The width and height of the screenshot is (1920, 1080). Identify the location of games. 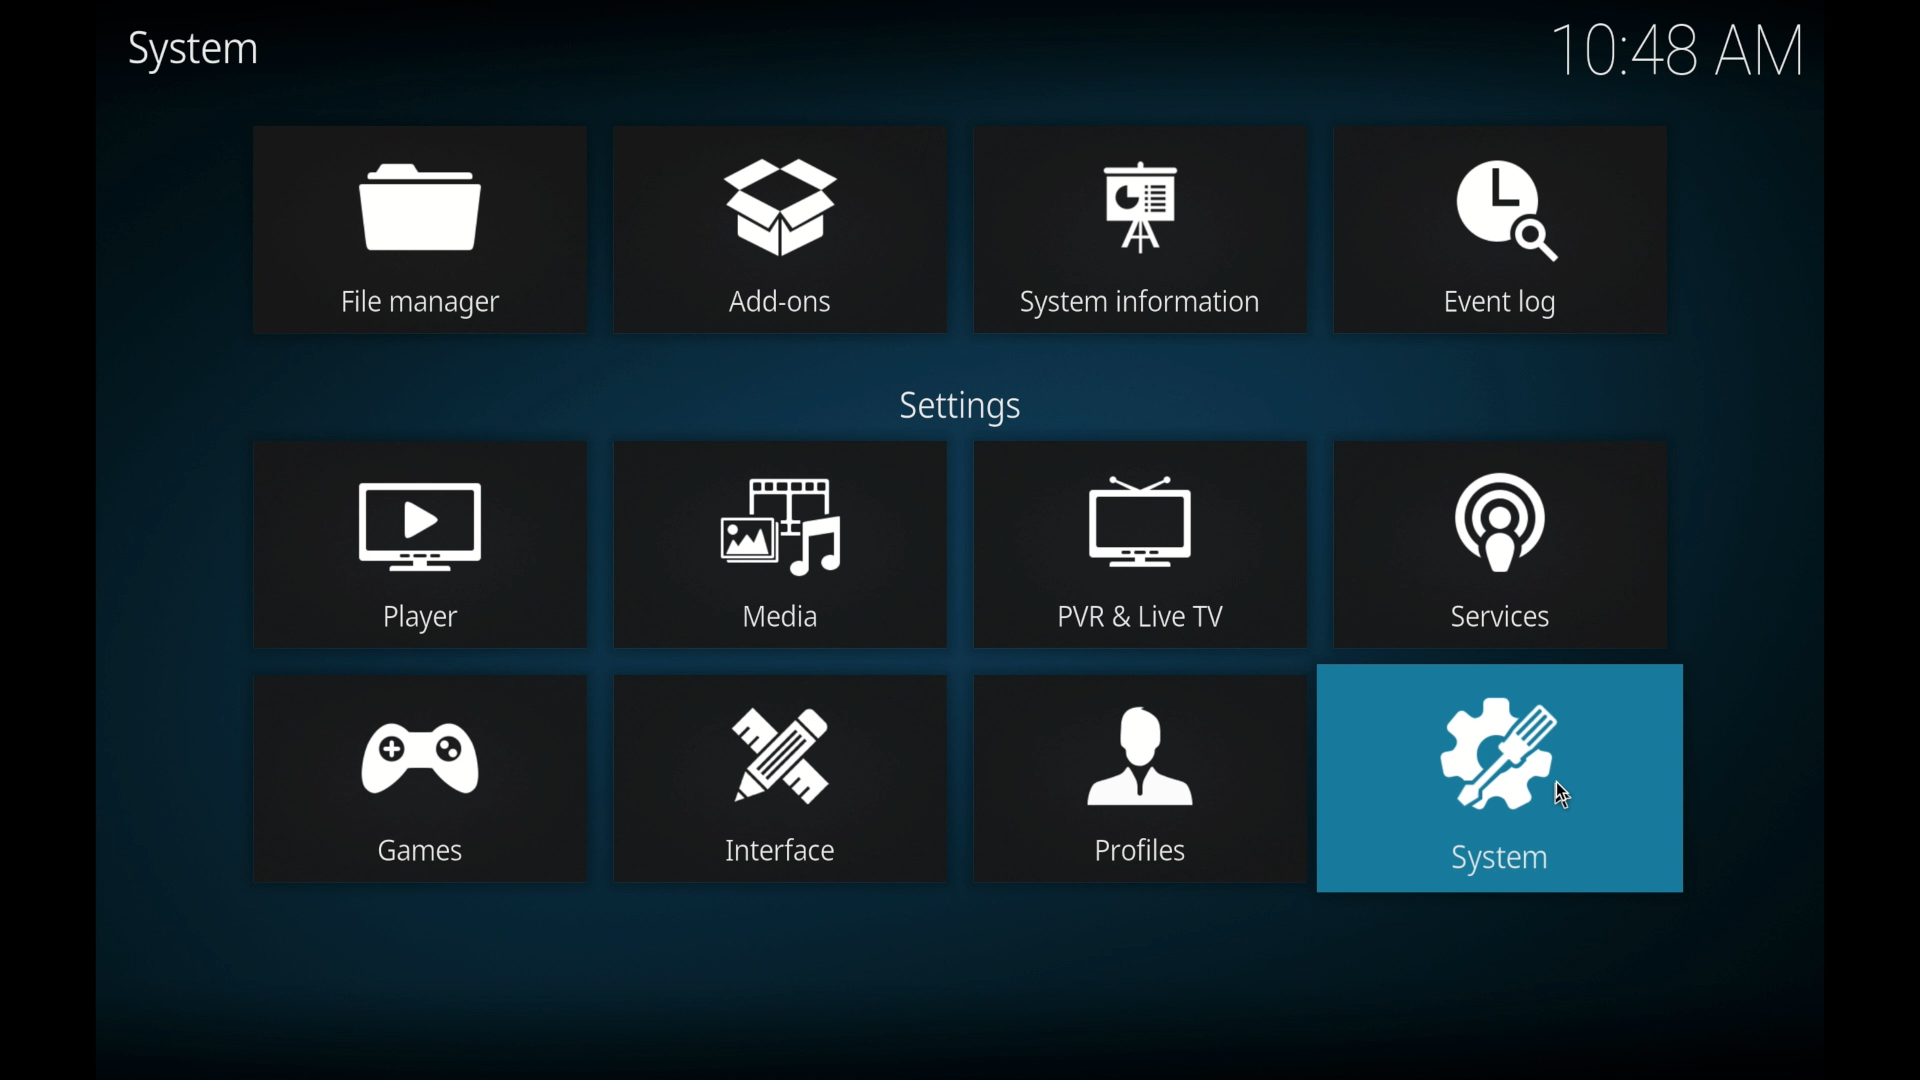
(420, 779).